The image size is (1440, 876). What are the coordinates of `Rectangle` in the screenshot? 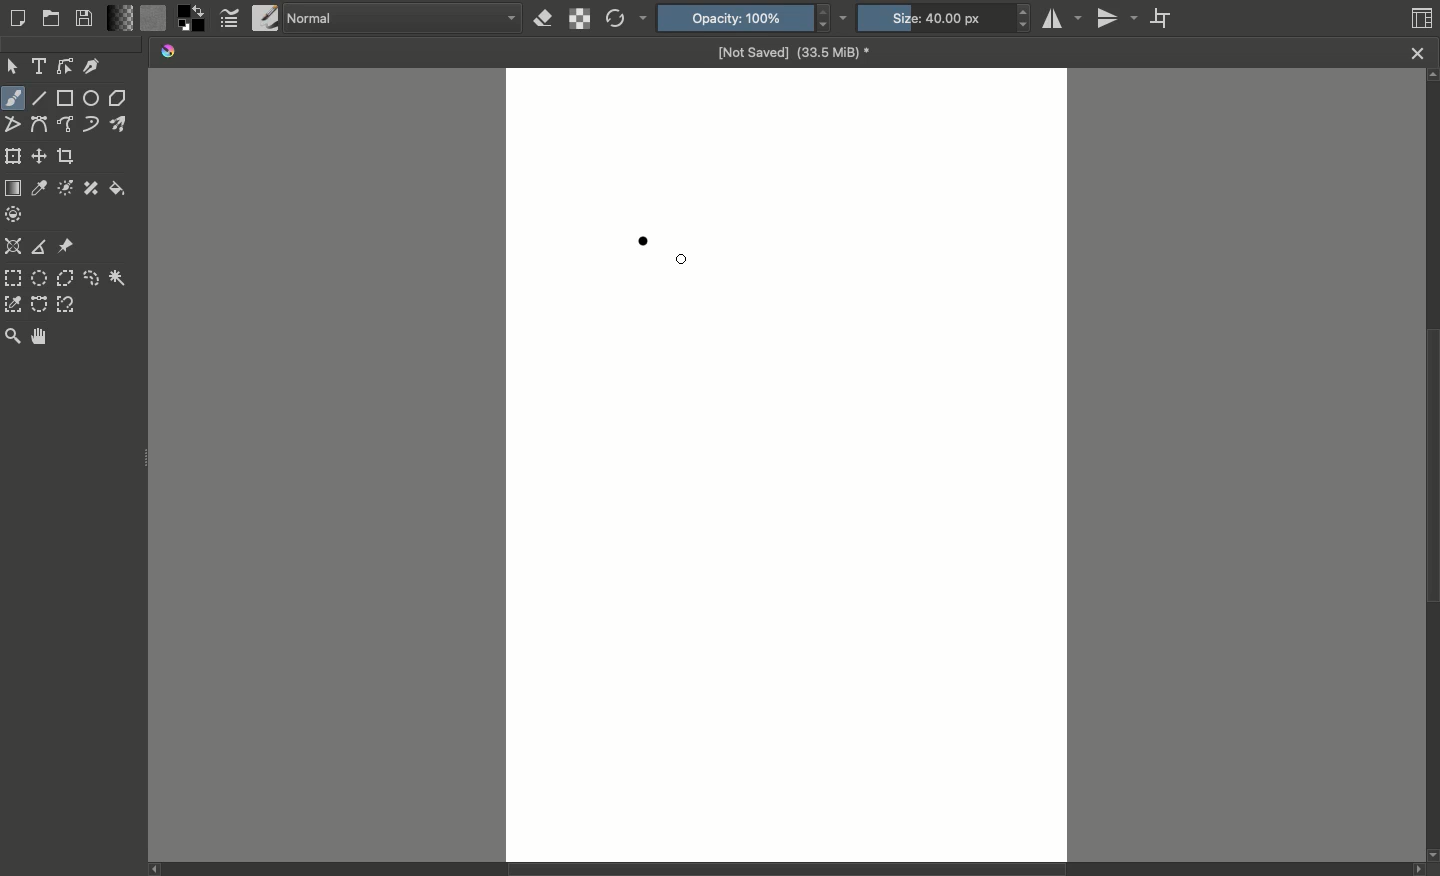 It's located at (66, 98).